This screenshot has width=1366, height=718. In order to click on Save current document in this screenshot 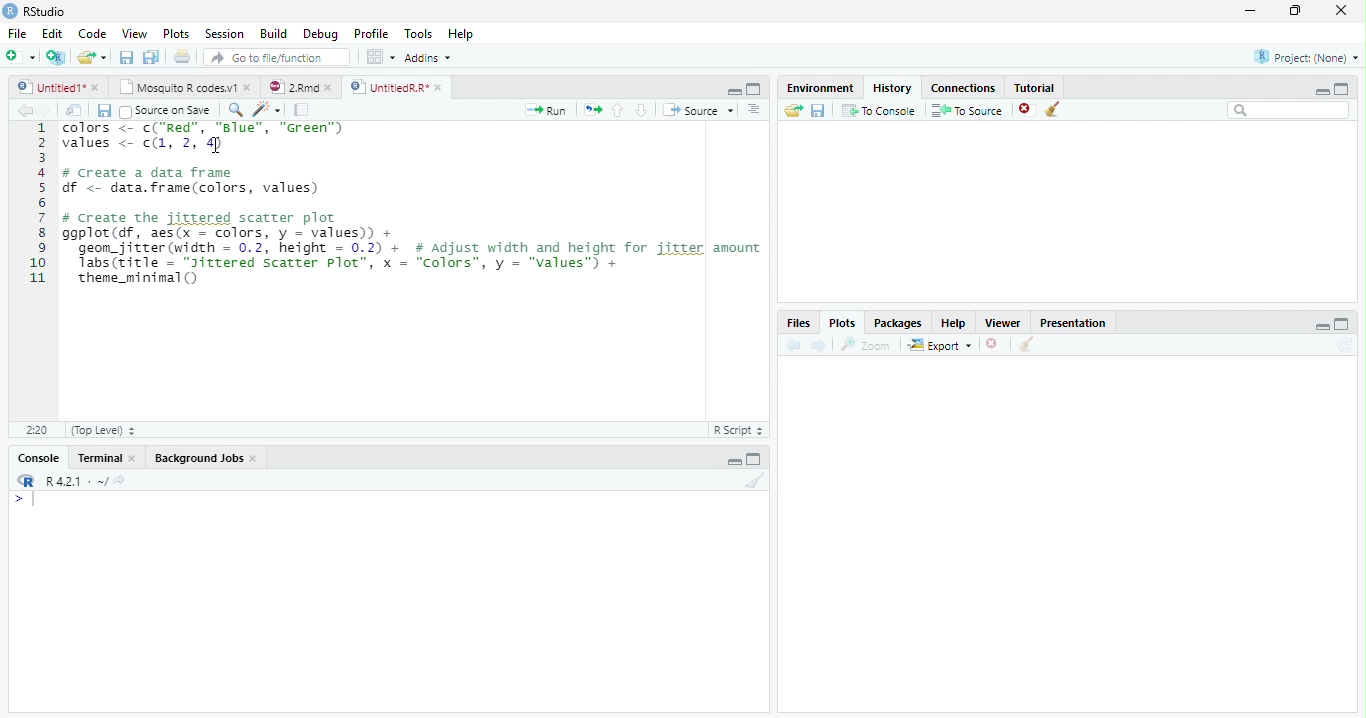, I will do `click(105, 111)`.